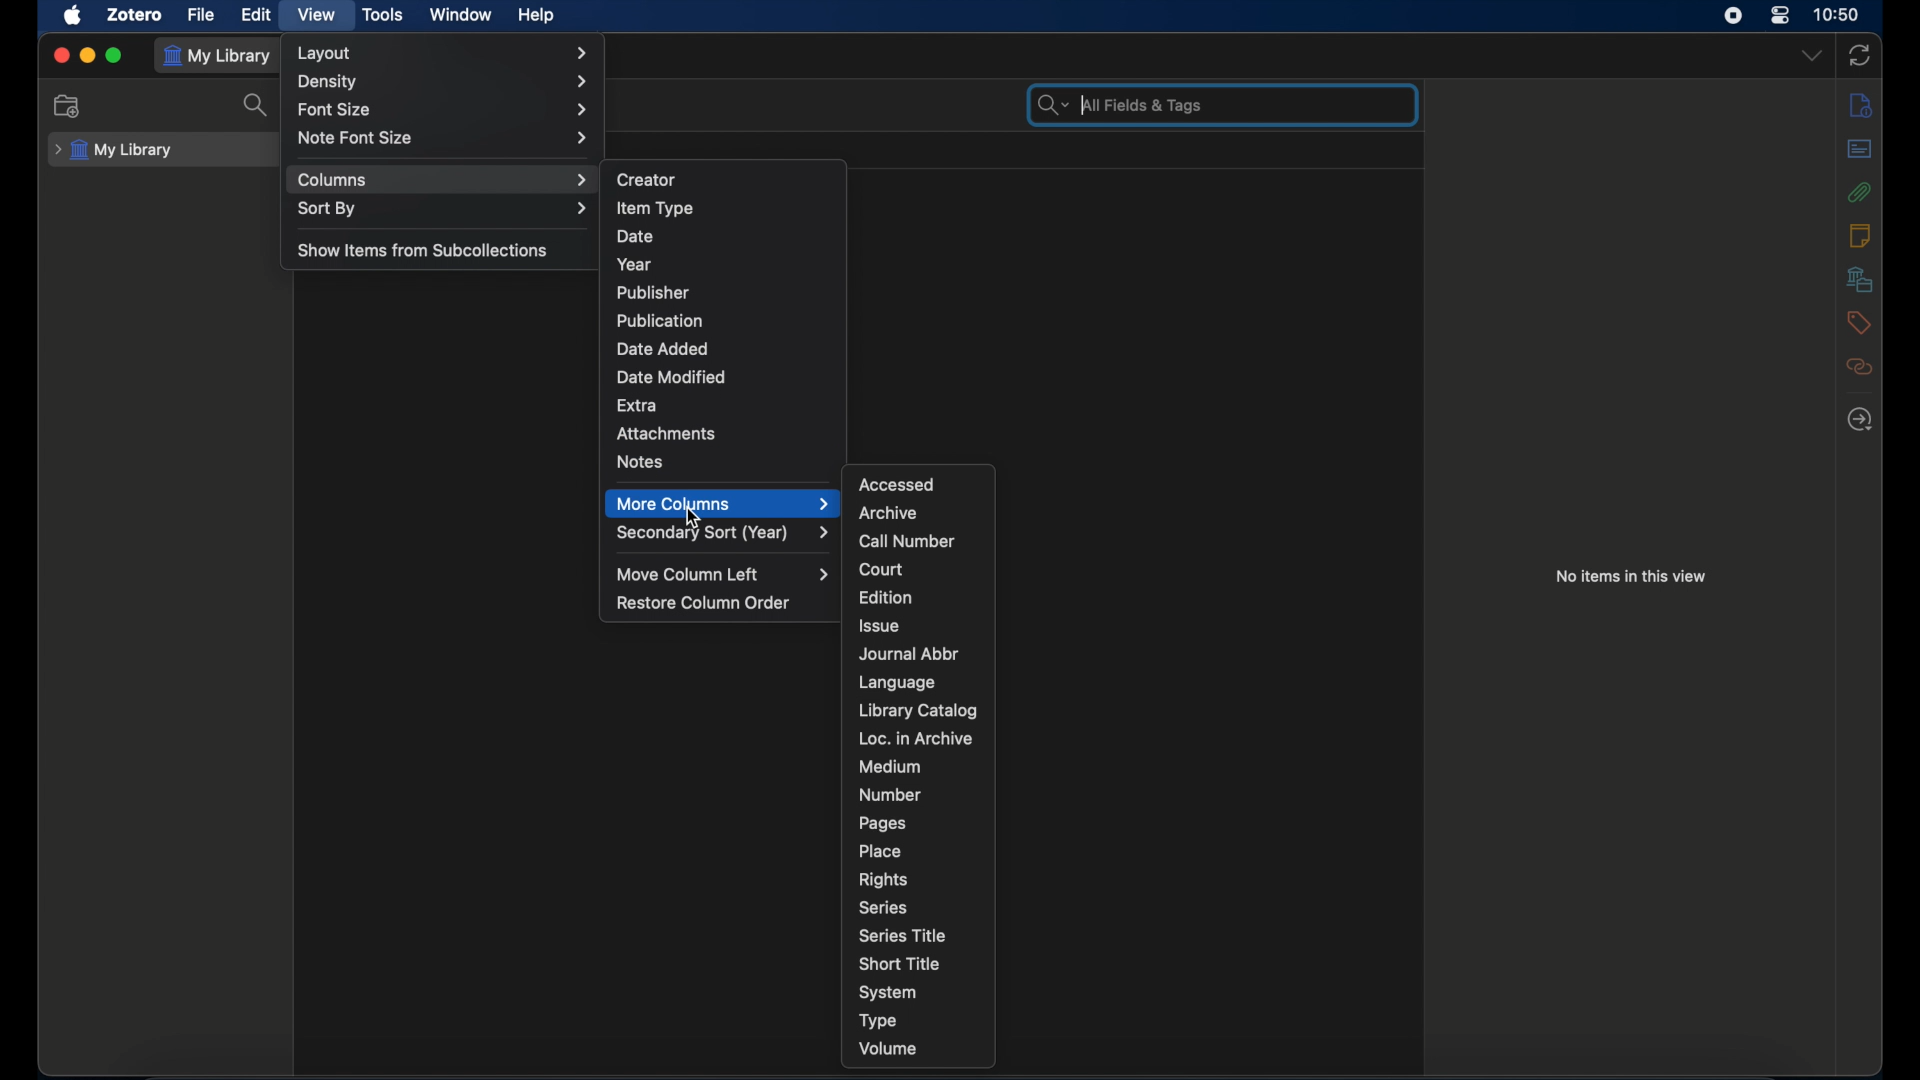  I want to click on sort by, so click(443, 208).